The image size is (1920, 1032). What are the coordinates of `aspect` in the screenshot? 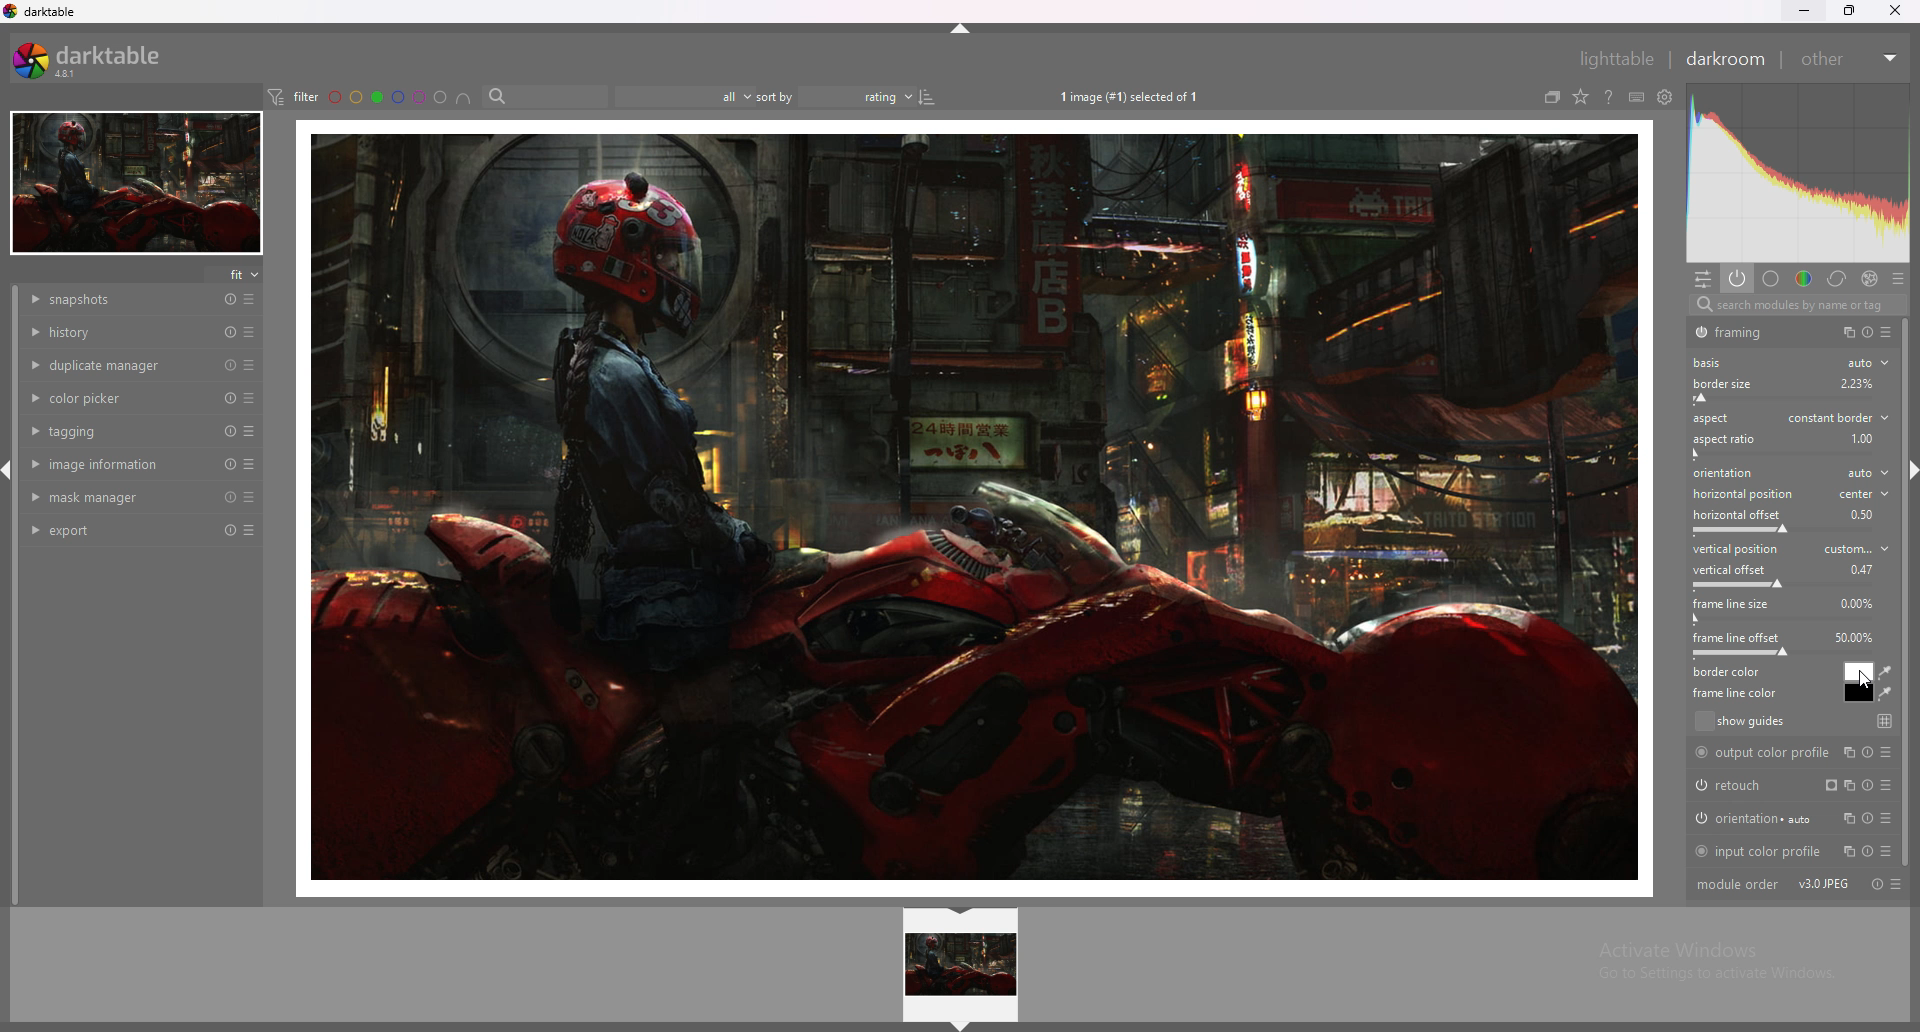 It's located at (1710, 418).